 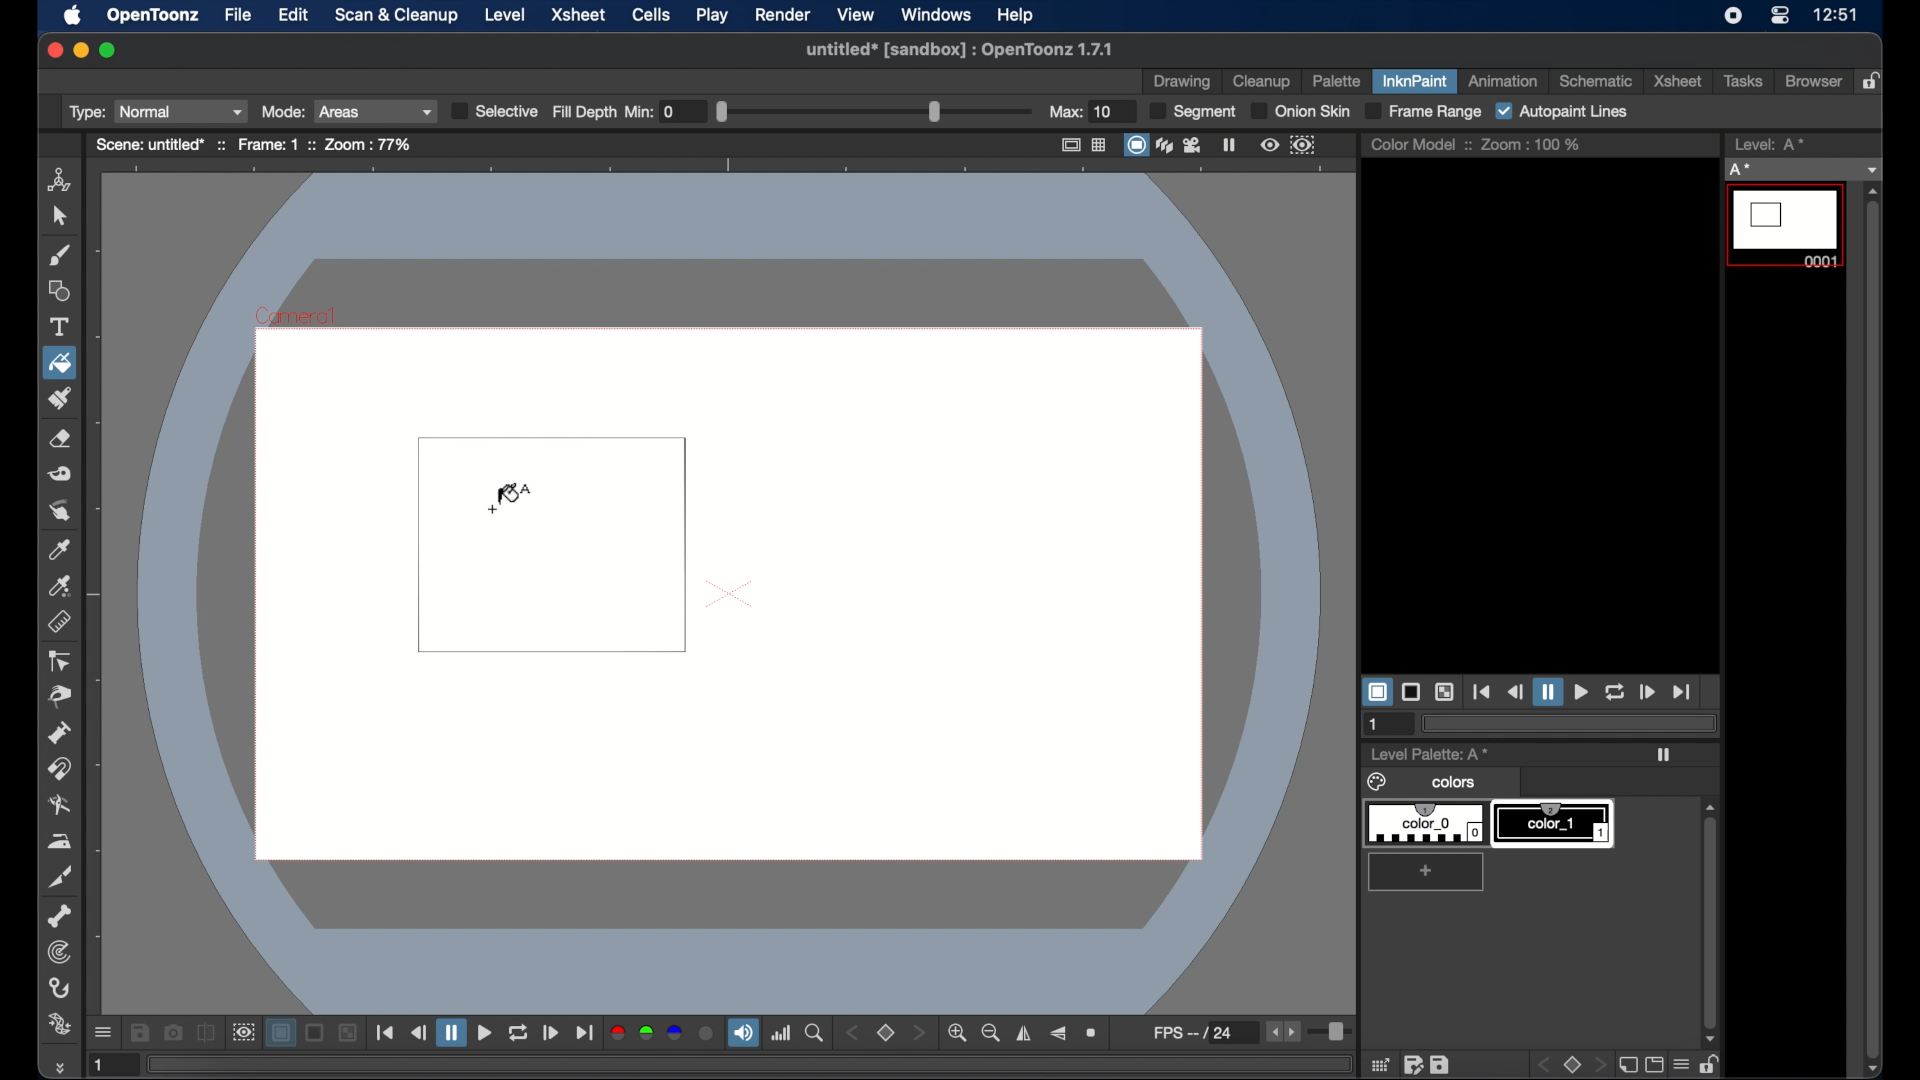 What do you see at coordinates (1282, 1031) in the screenshot?
I see `stepper buttons` at bounding box center [1282, 1031].